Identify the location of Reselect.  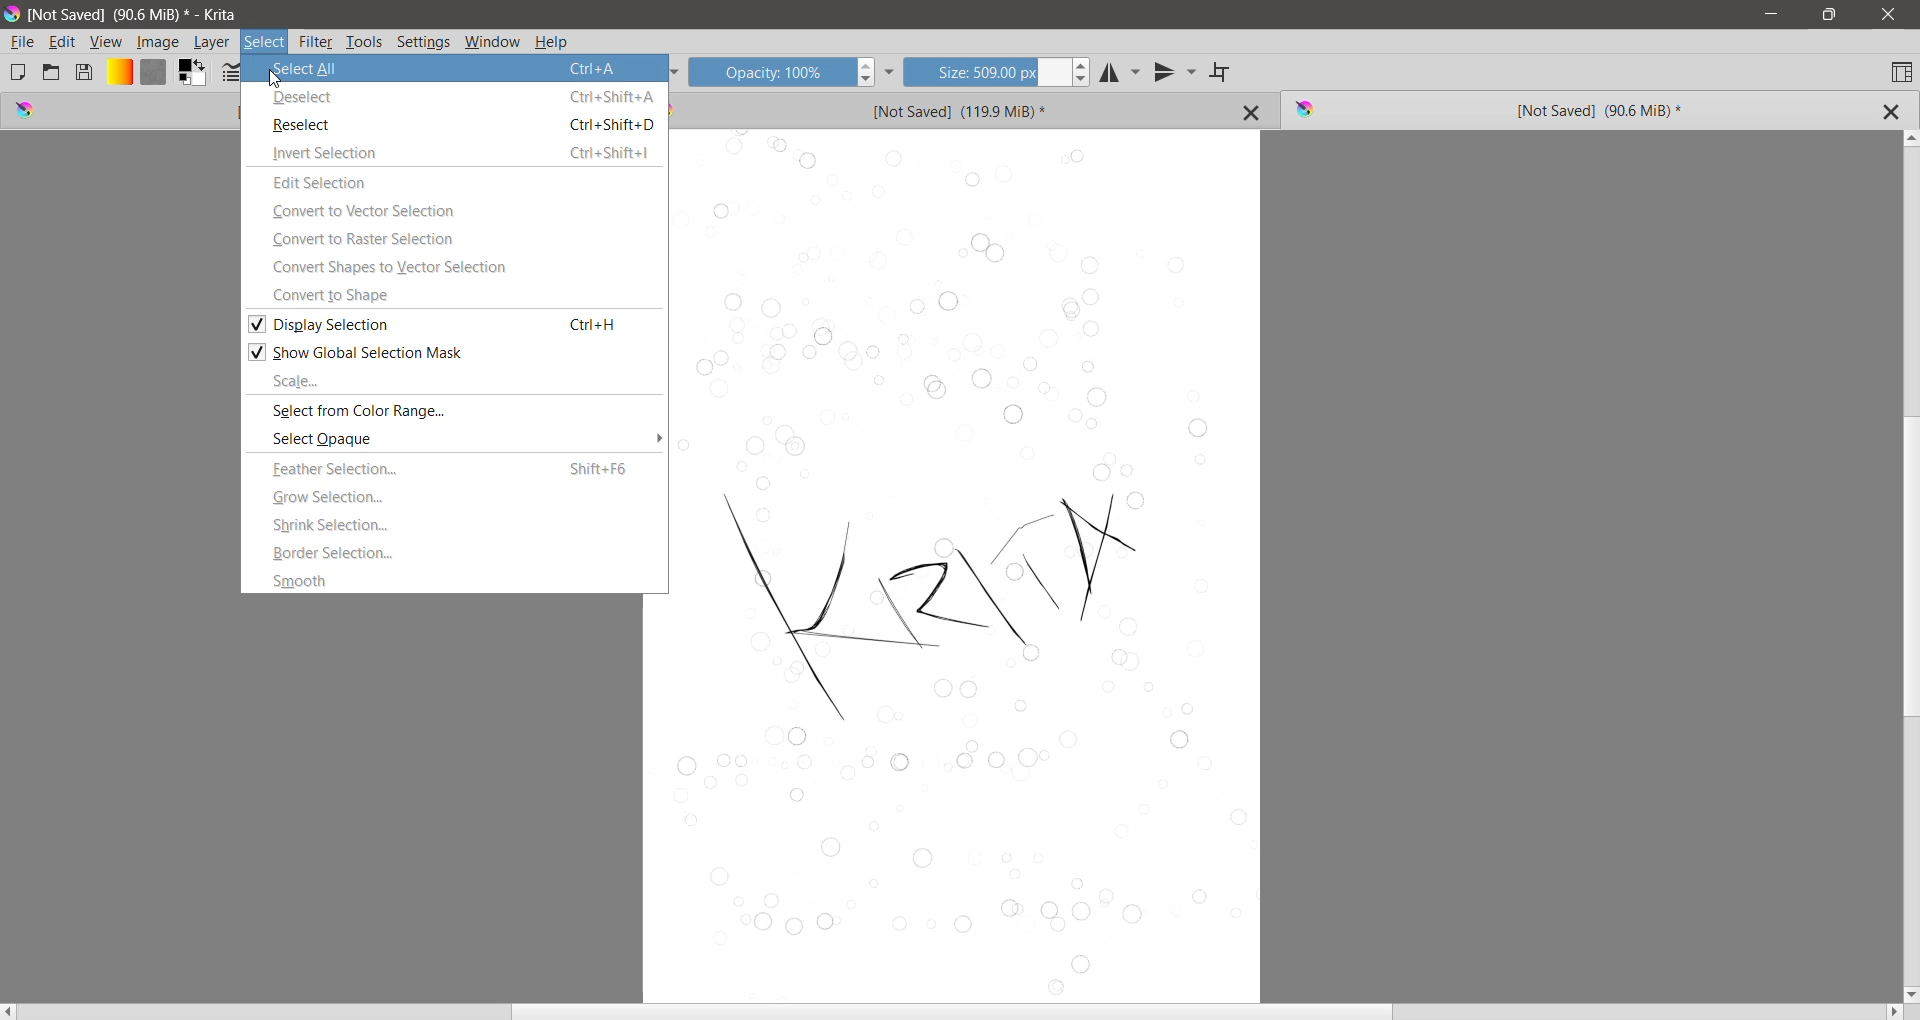
(454, 125).